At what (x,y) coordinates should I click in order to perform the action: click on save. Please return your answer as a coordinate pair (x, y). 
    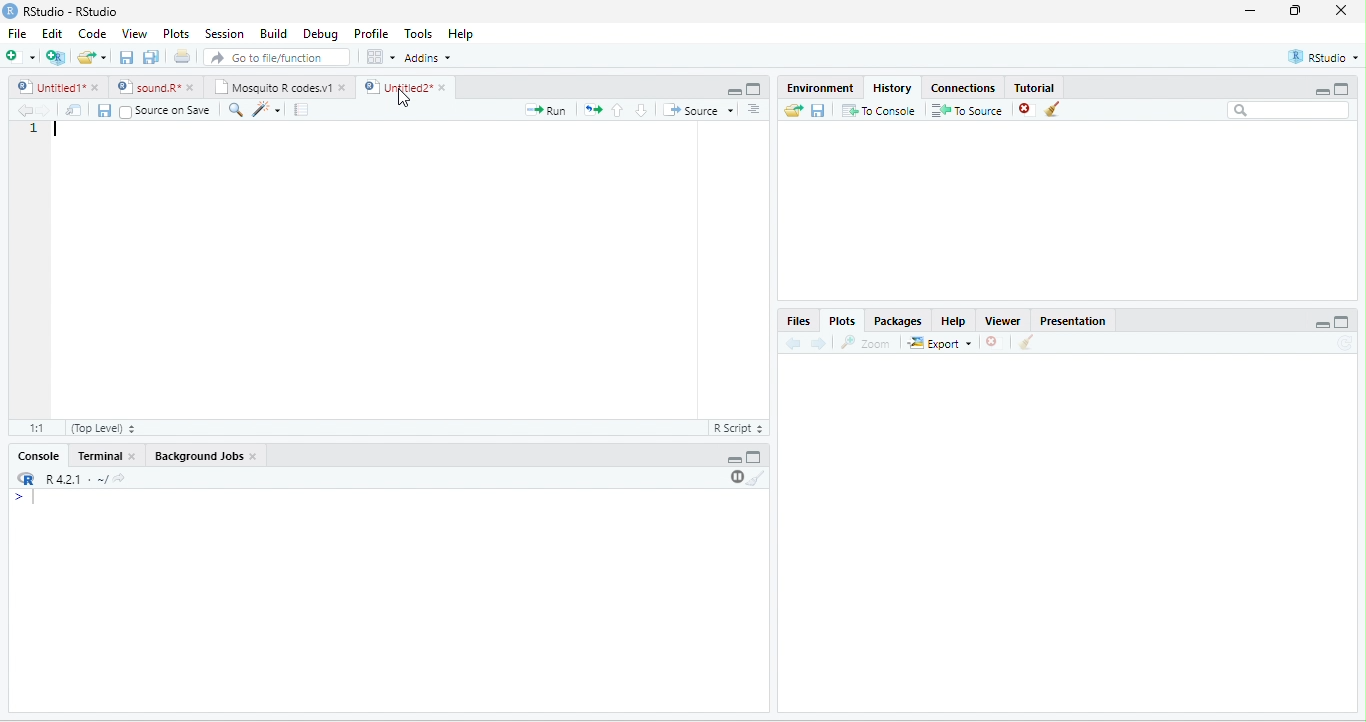
    Looking at the image, I should click on (104, 111).